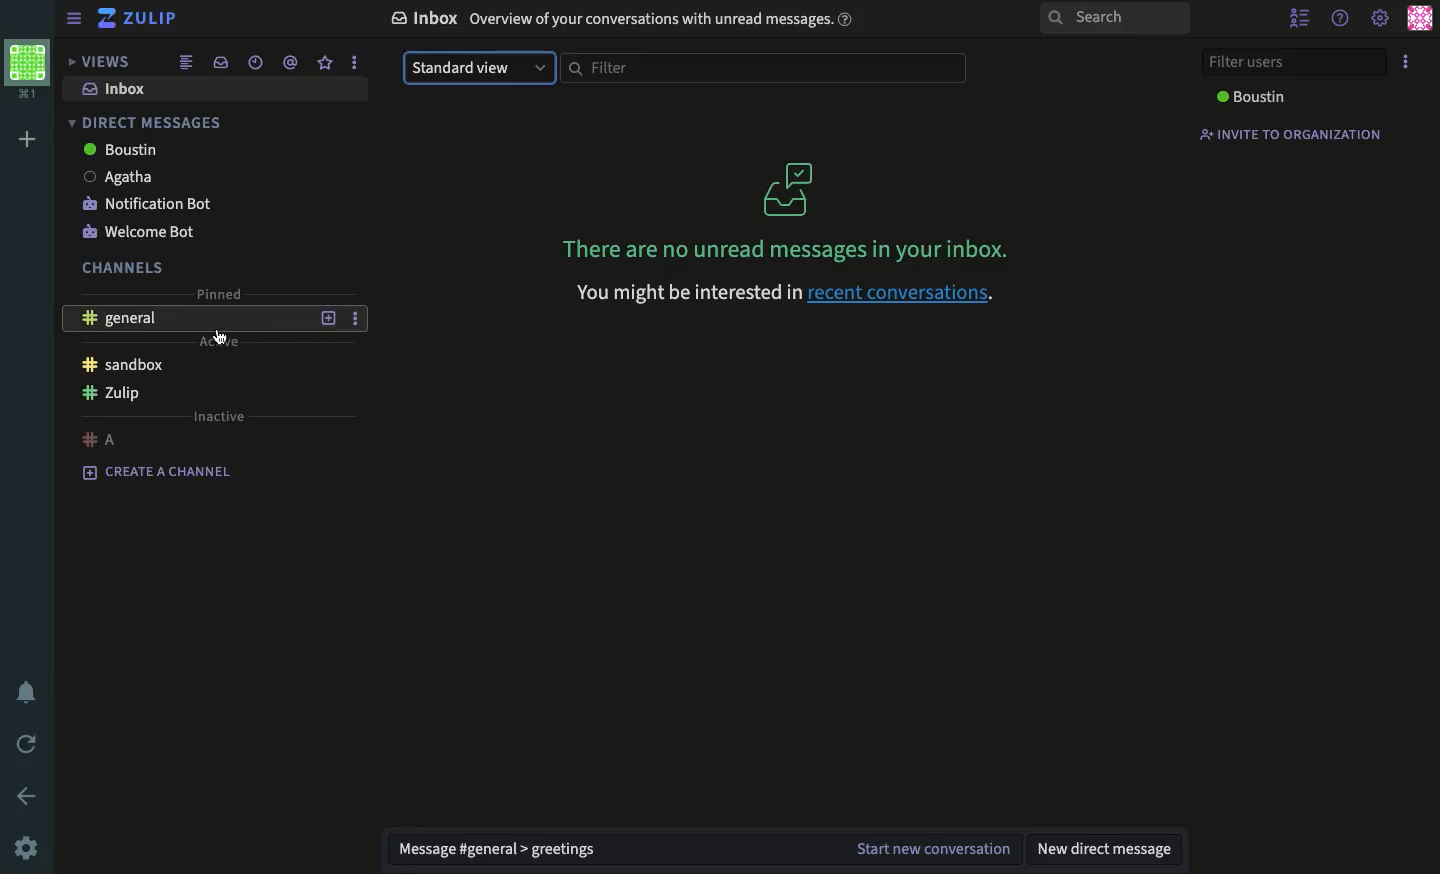  What do you see at coordinates (138, 19) in the screenshot?
I see `Zulip` at bounding box center [138, 19].